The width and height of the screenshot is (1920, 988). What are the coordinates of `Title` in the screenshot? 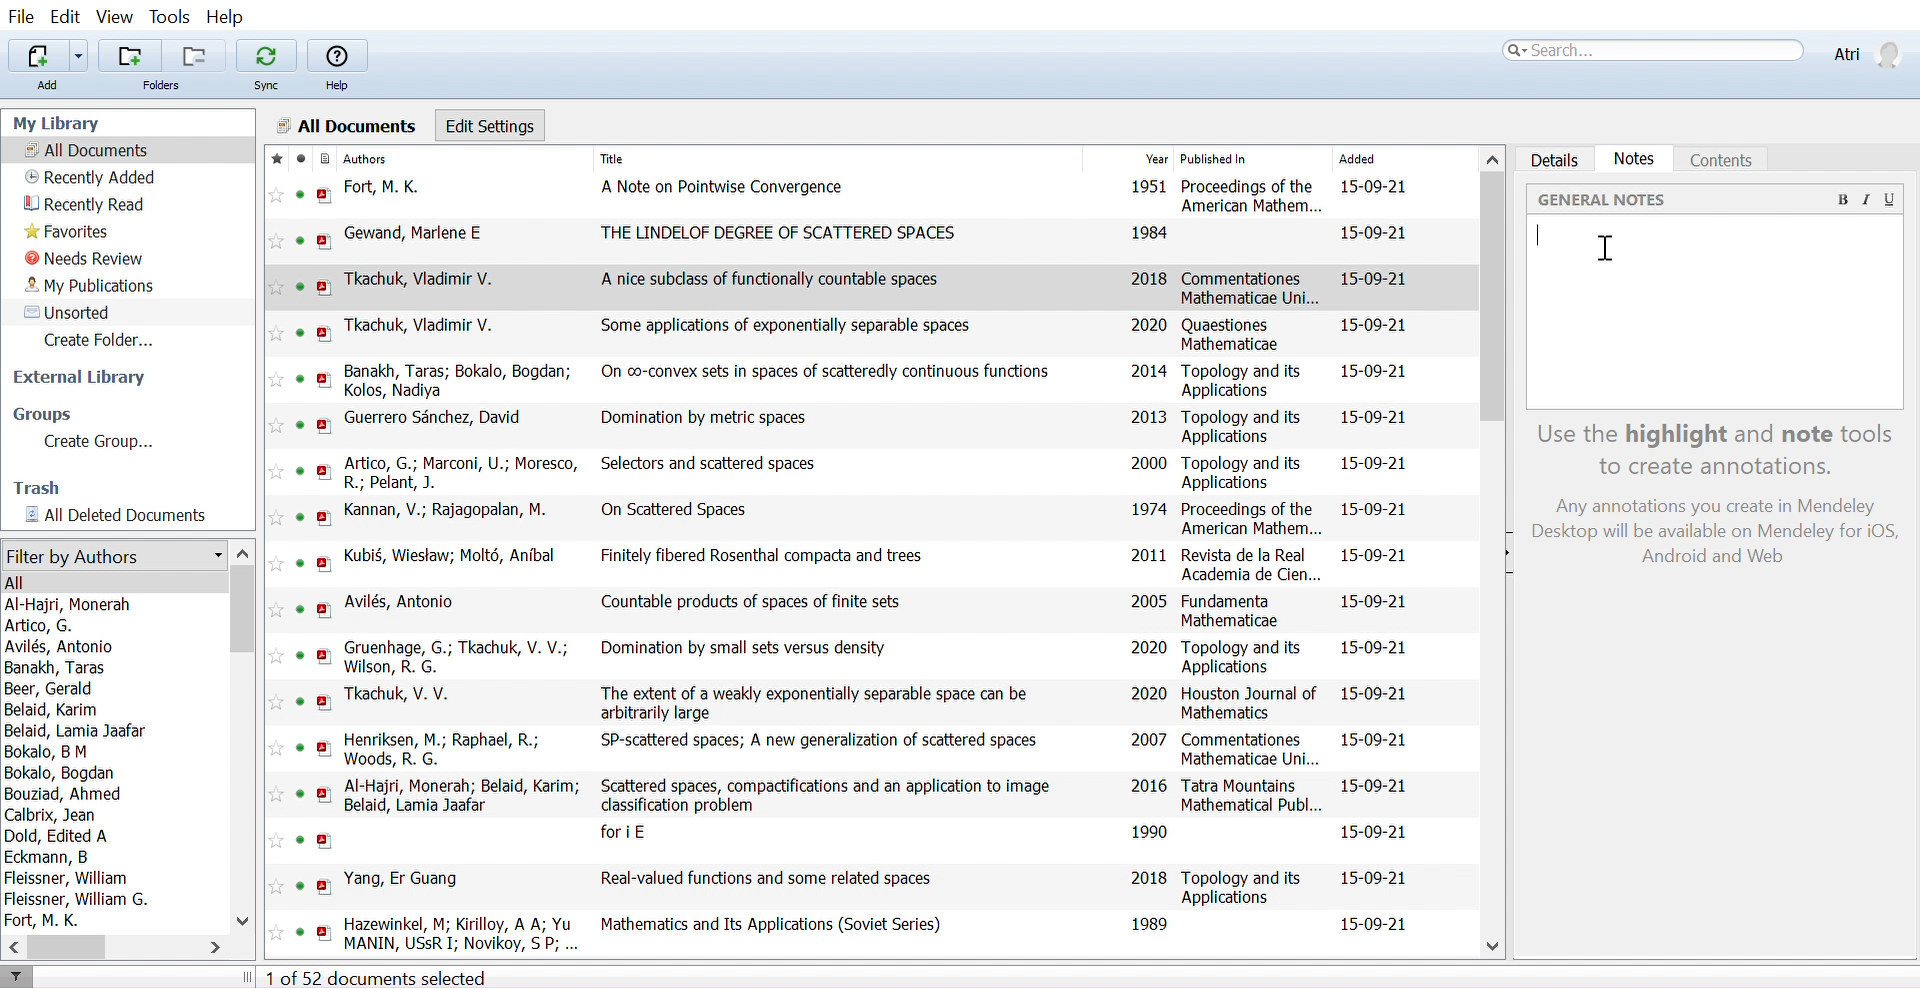 It's located at (612, 157).